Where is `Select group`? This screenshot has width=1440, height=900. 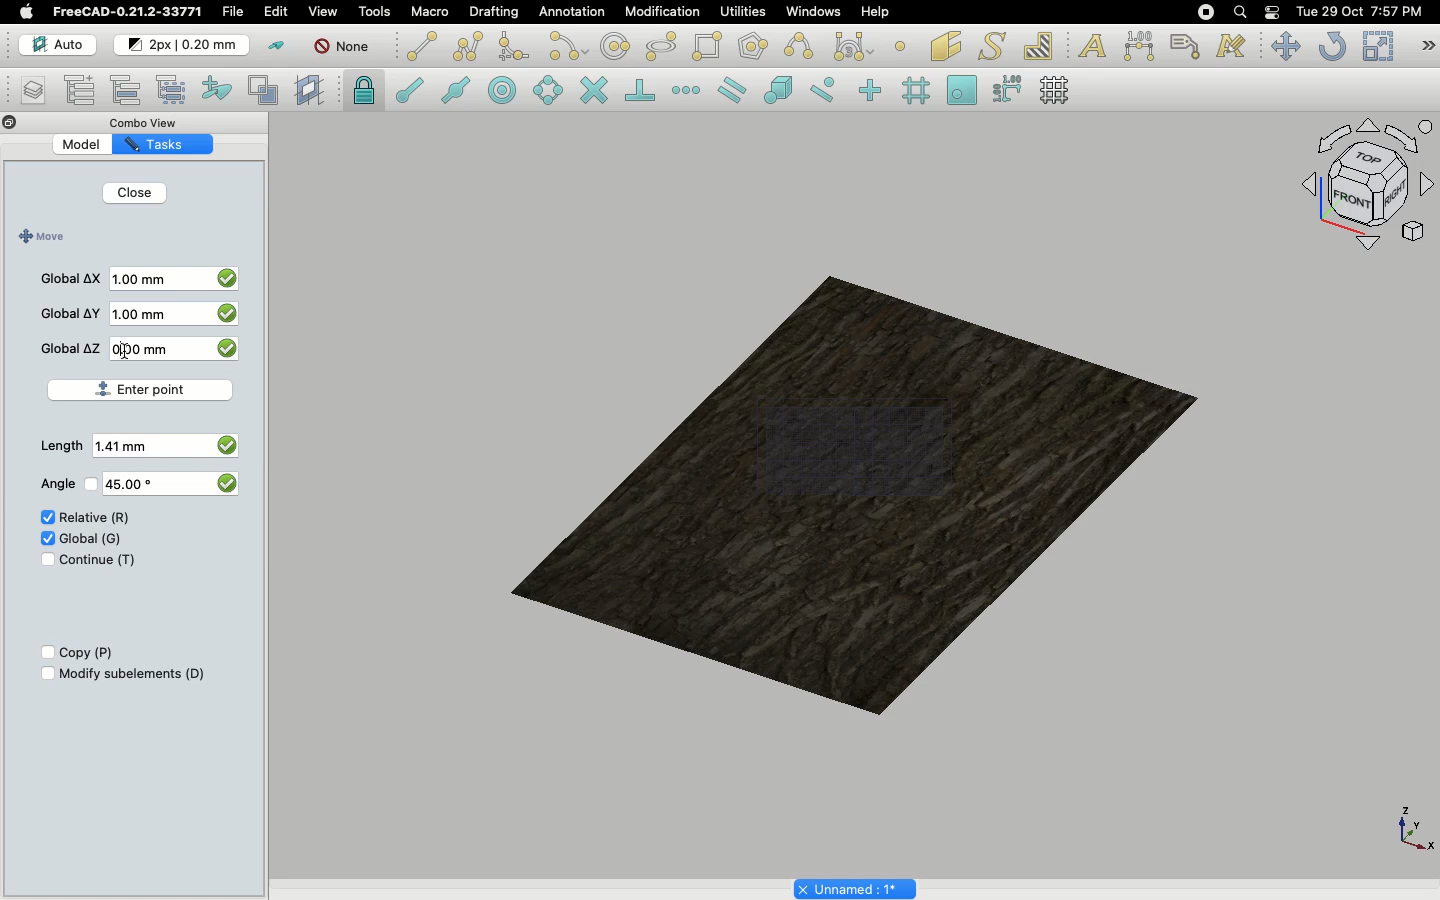
Select group is located at coordinates (173, 88).